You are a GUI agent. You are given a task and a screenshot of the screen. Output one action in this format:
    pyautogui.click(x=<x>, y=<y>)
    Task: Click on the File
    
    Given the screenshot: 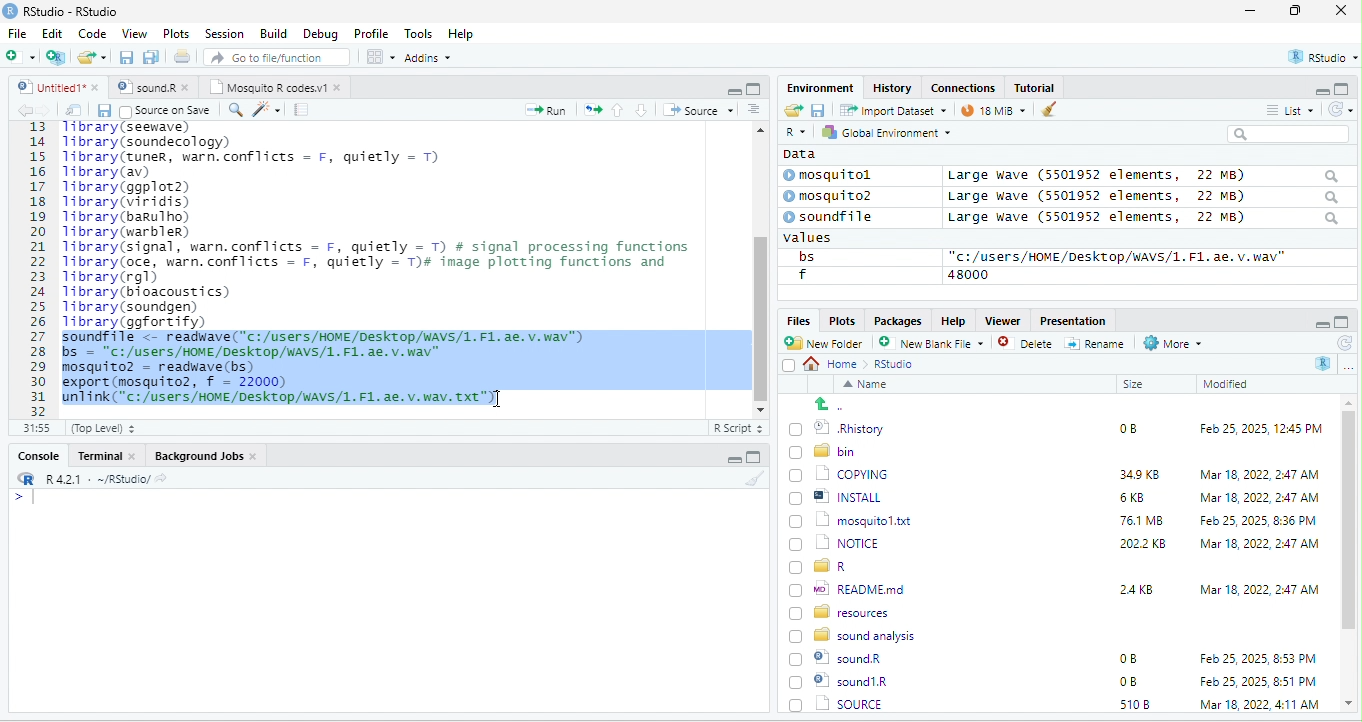 What is the action you would take?
    pyautogui.click(x=17, y=33)
    